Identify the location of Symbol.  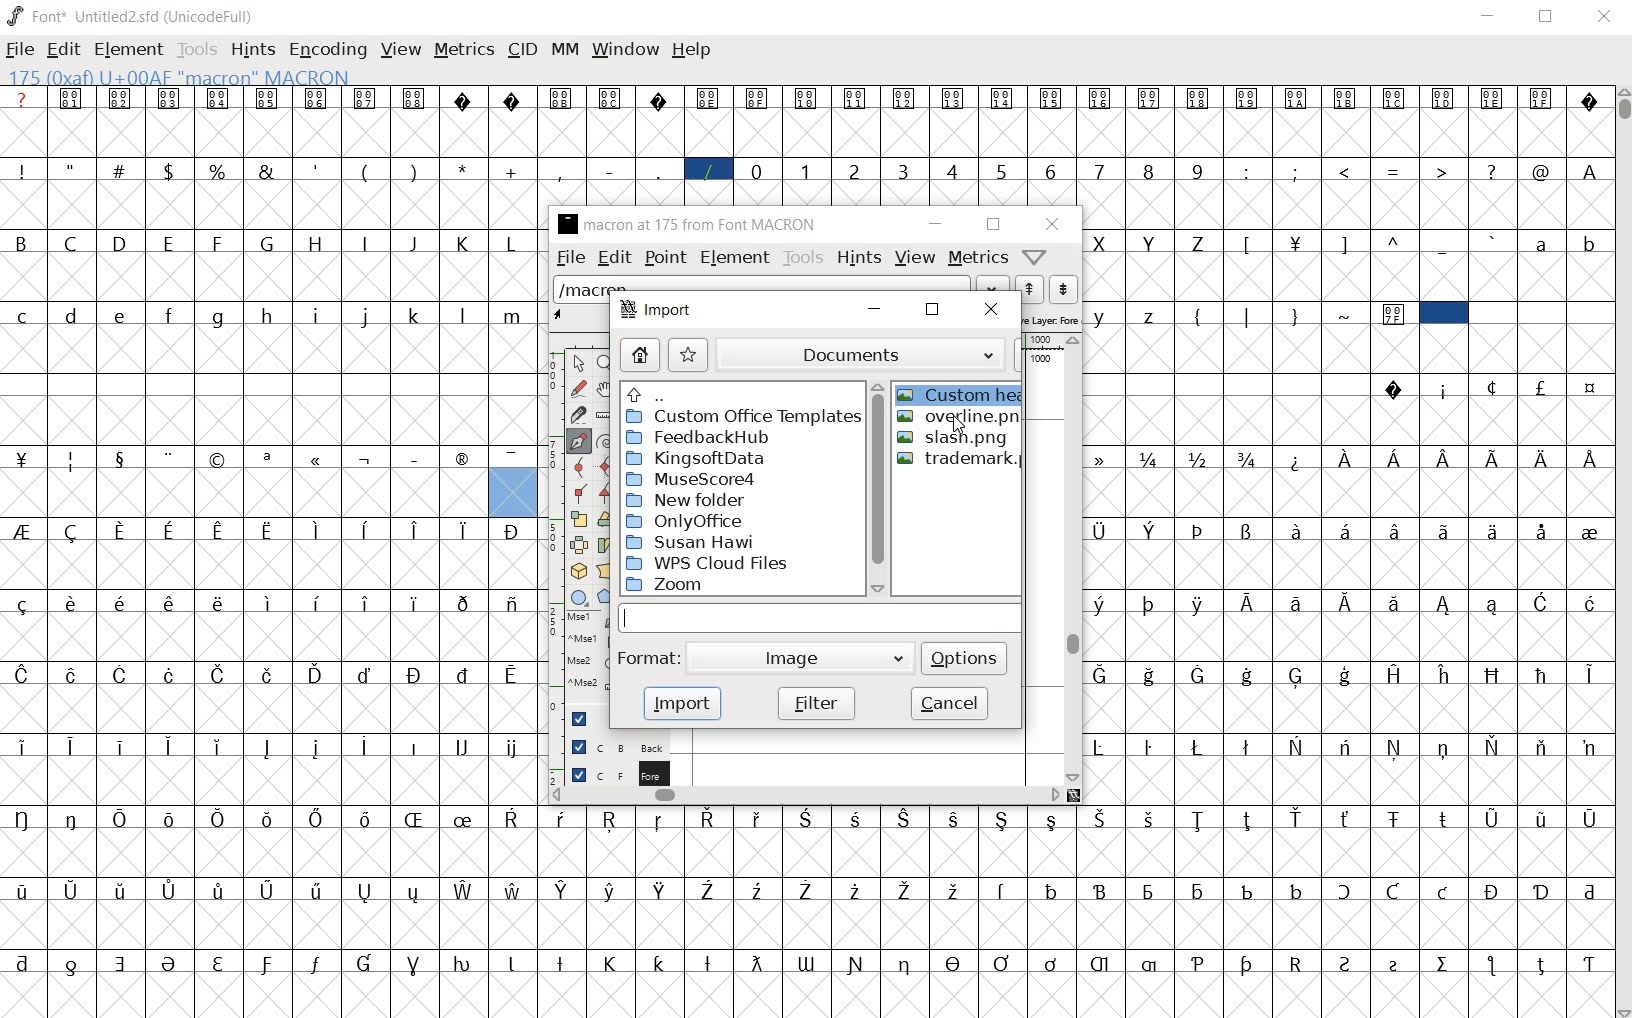
(1444, 456).